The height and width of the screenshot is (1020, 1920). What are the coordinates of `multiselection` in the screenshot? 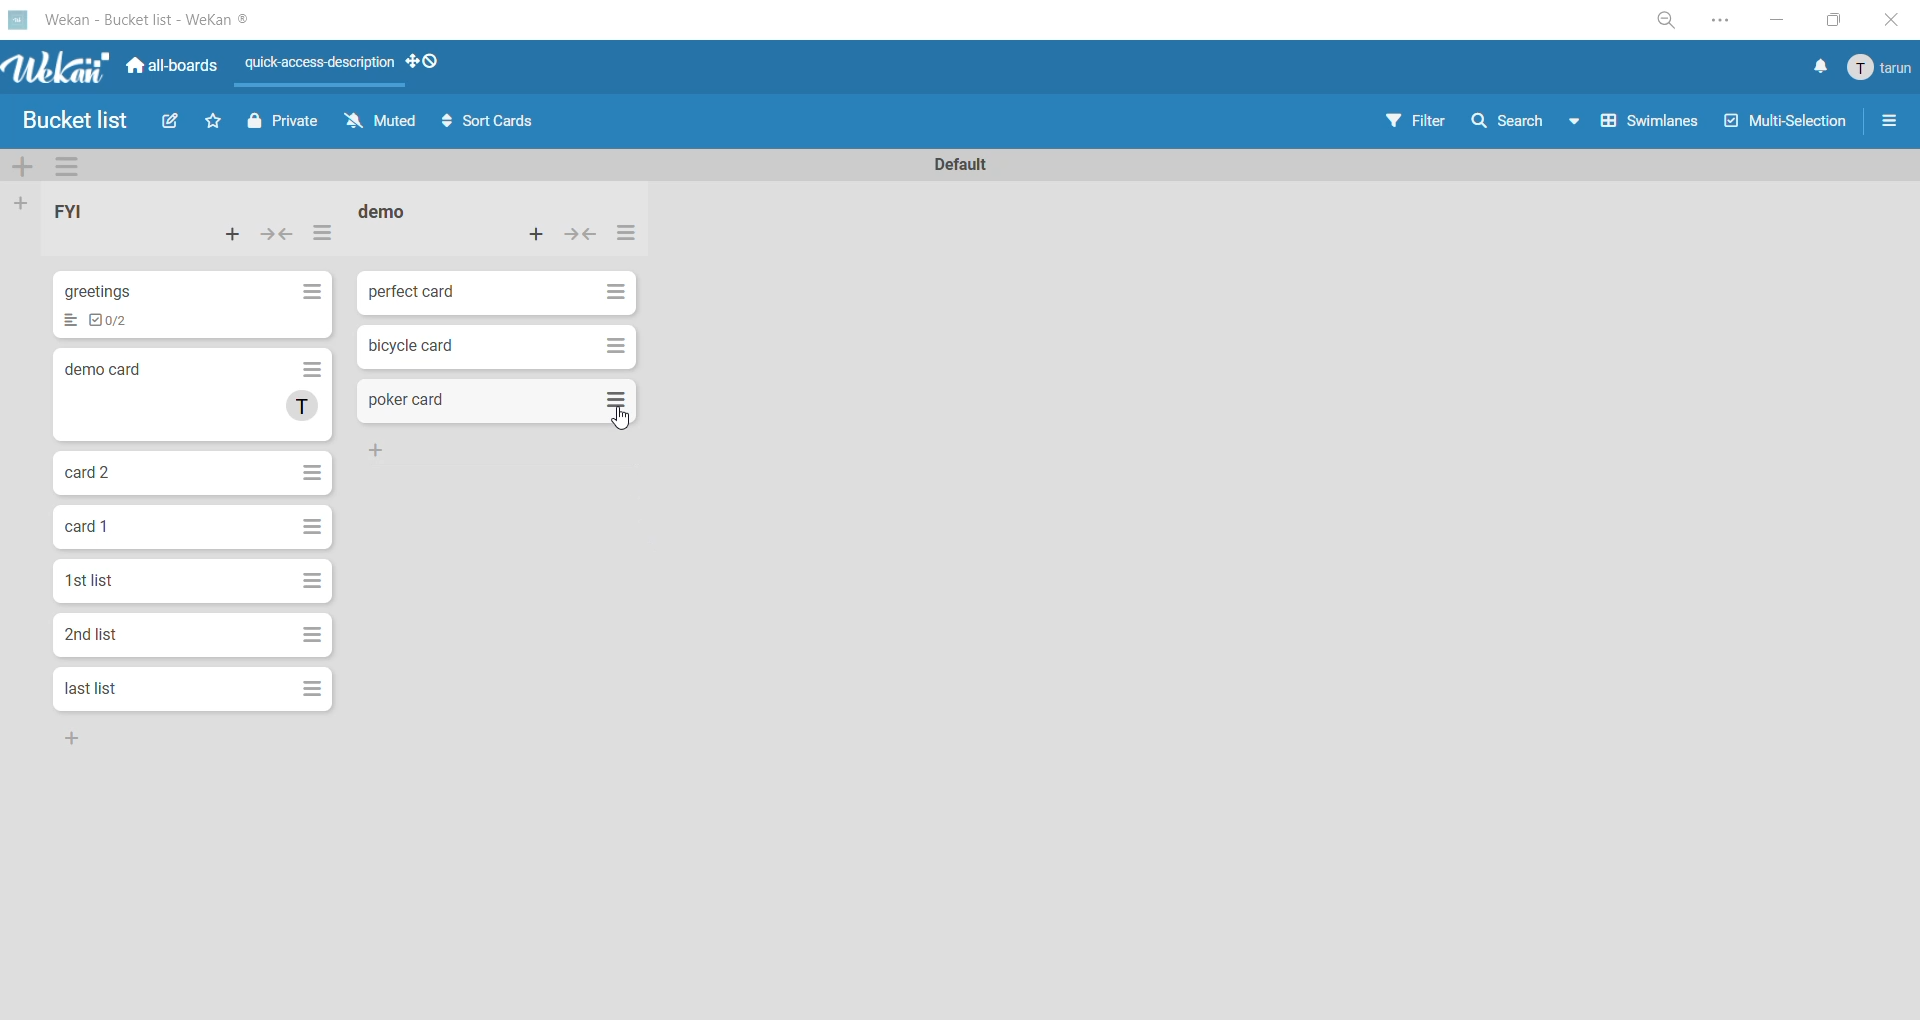 It's located at (1788, 122).